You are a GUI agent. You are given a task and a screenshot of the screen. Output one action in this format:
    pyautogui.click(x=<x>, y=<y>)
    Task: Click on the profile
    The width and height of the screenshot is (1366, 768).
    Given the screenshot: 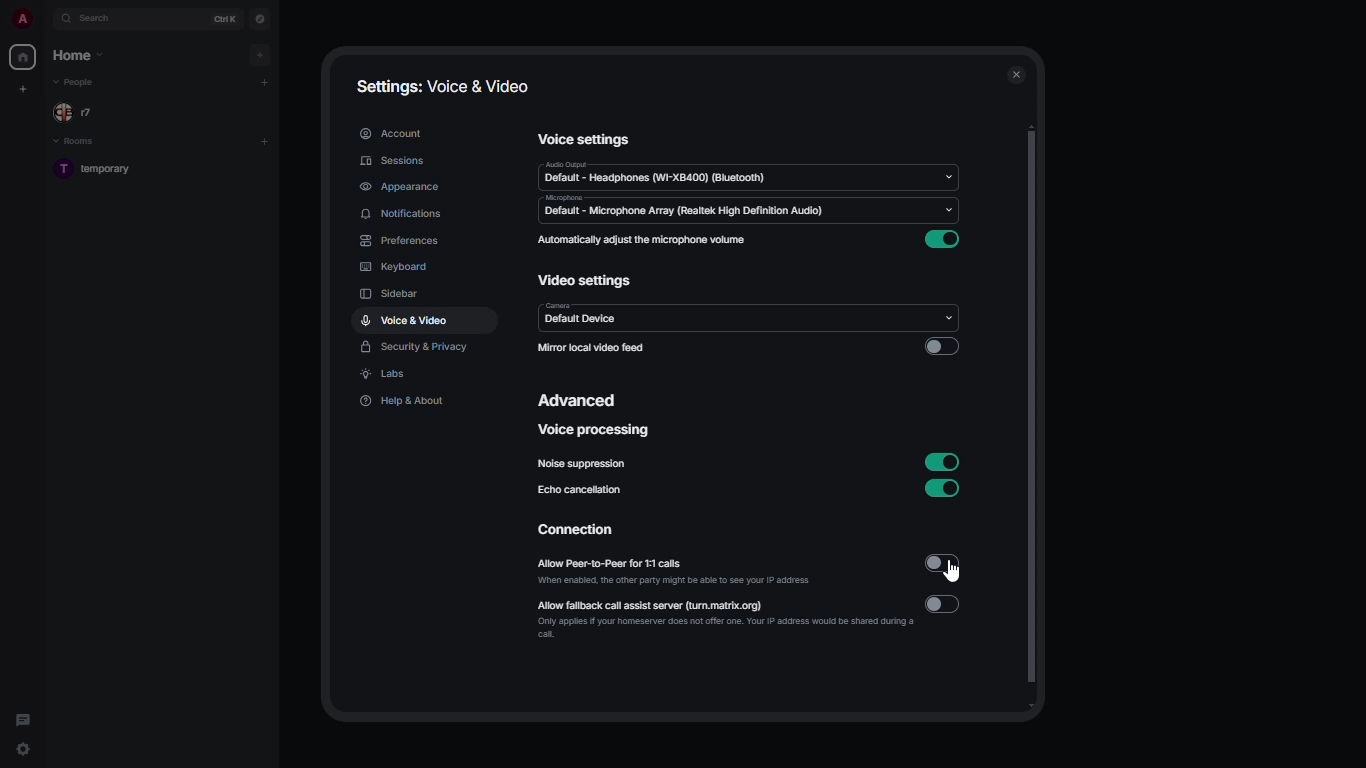 What is the action you would take?
    pyautogui.click(x=21, y=20)
    